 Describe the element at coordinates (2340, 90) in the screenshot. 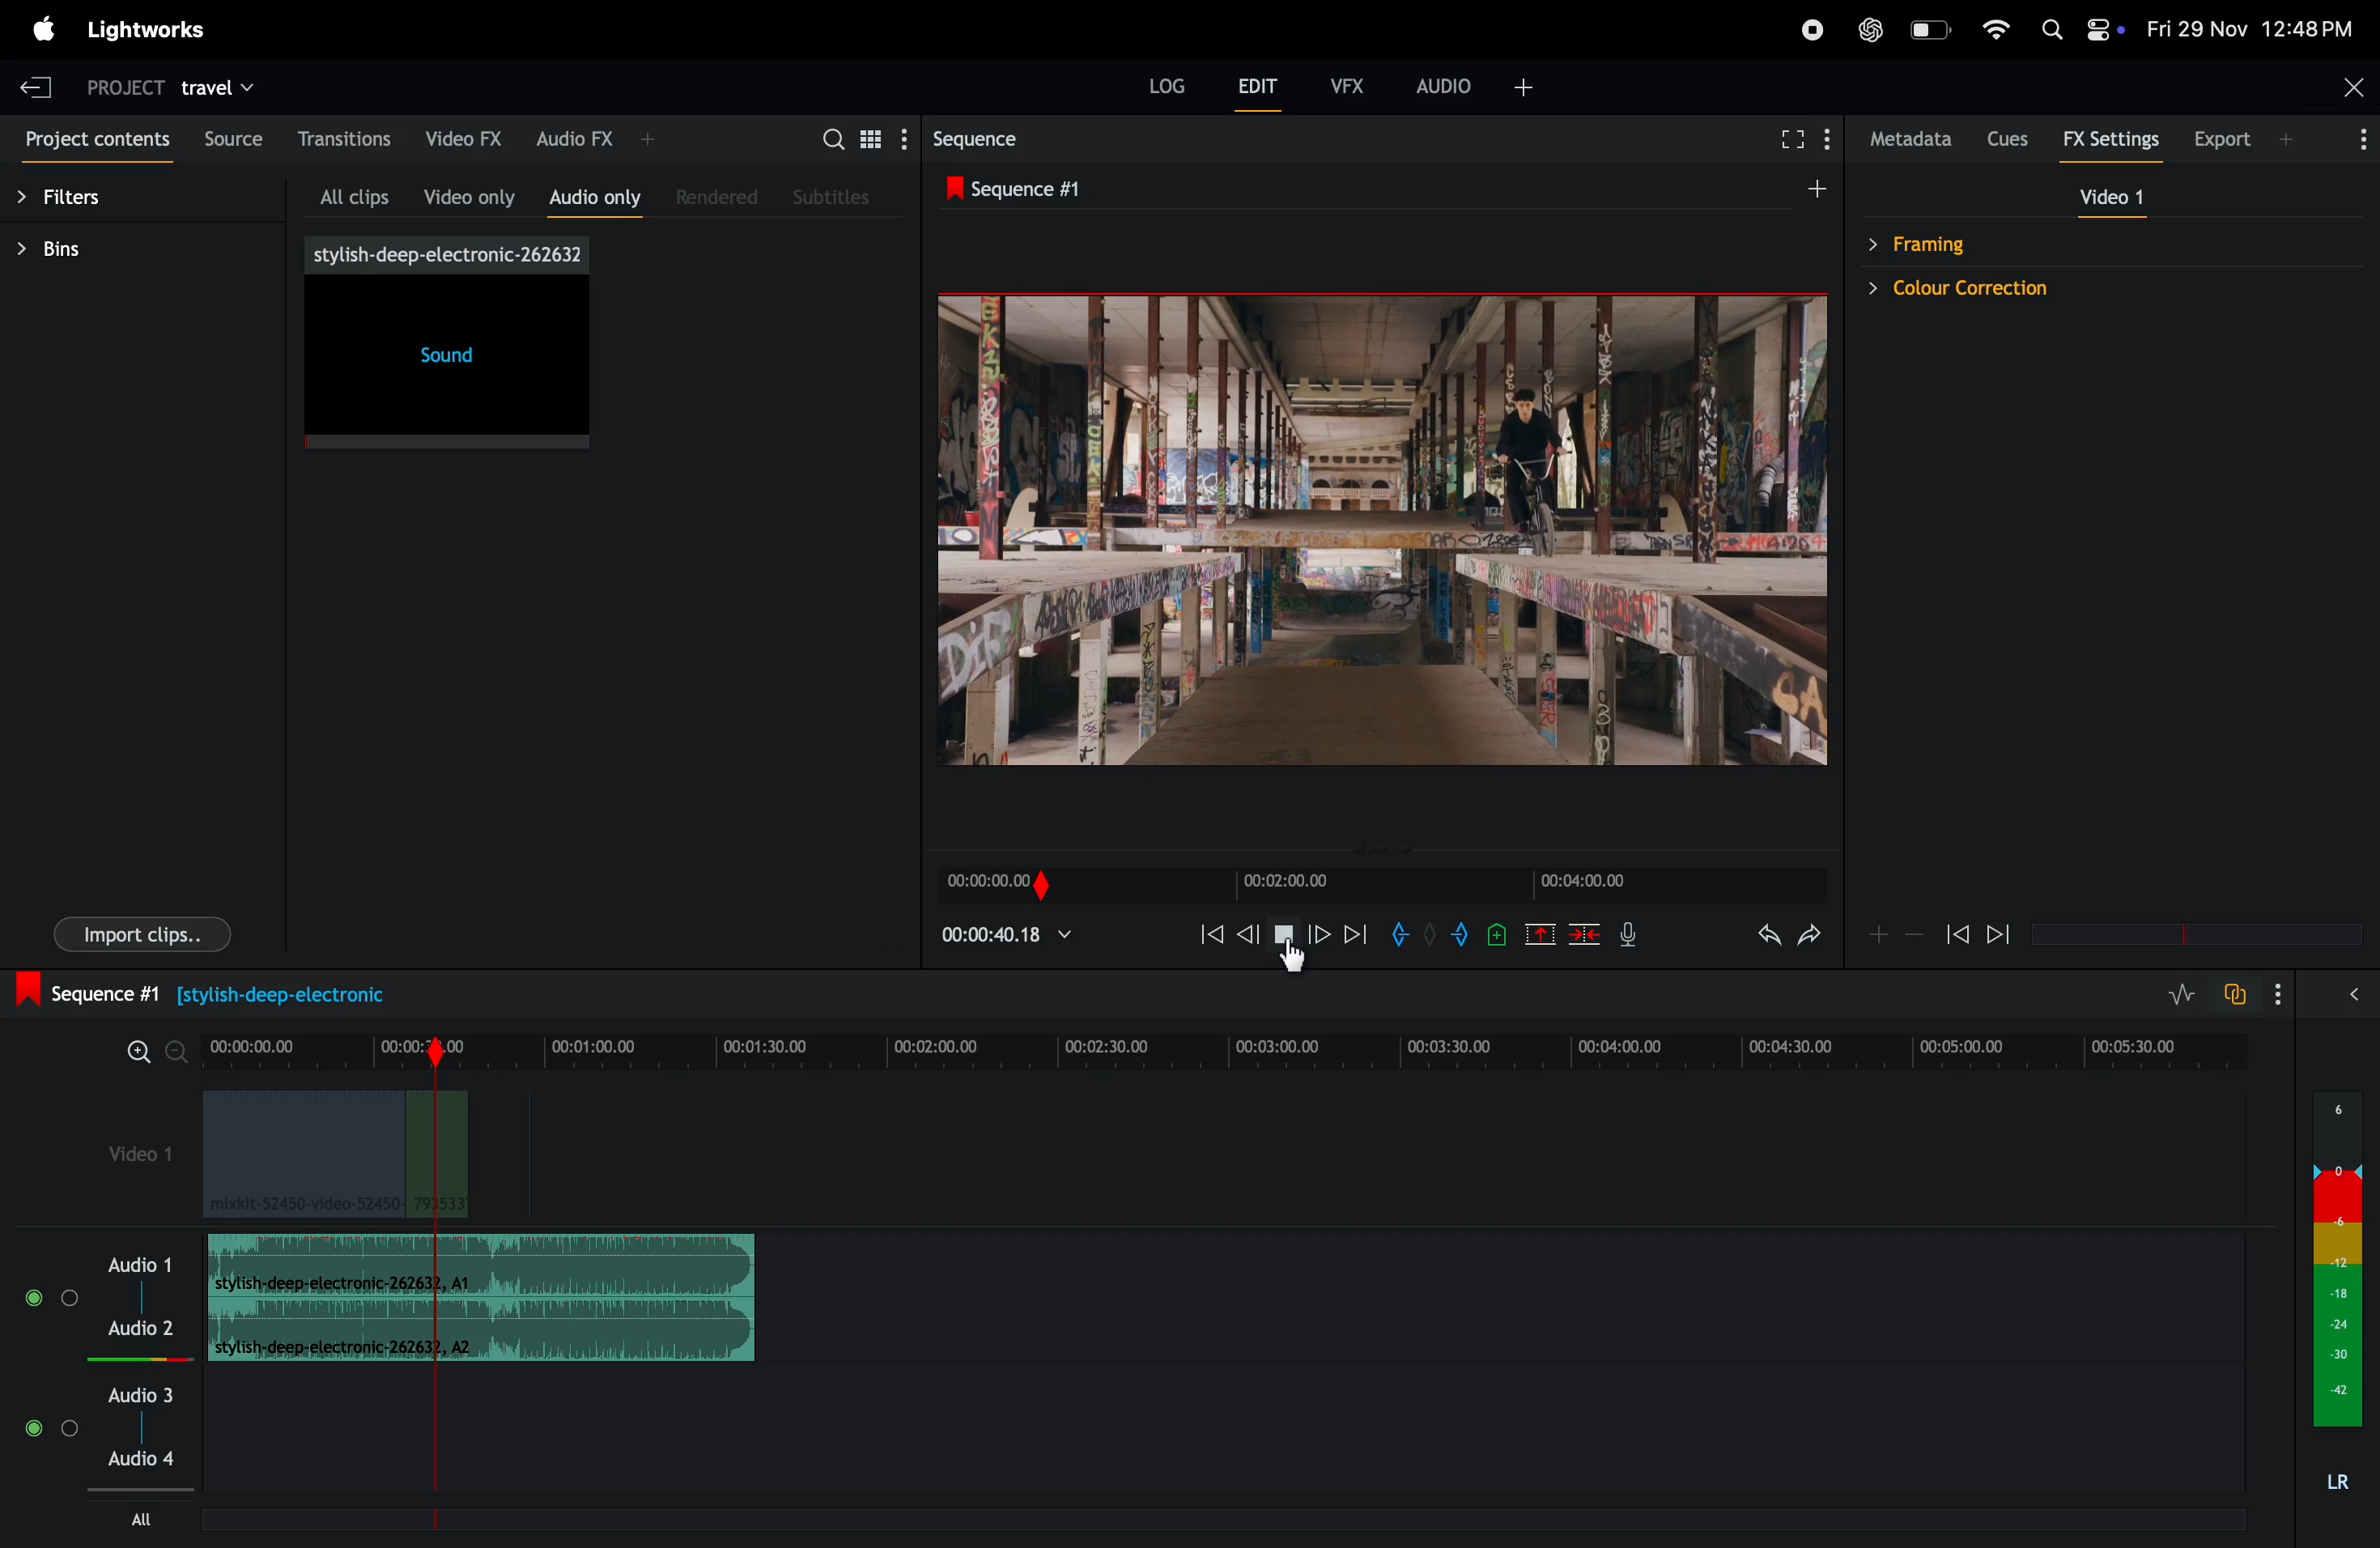

I see `close` at that location.